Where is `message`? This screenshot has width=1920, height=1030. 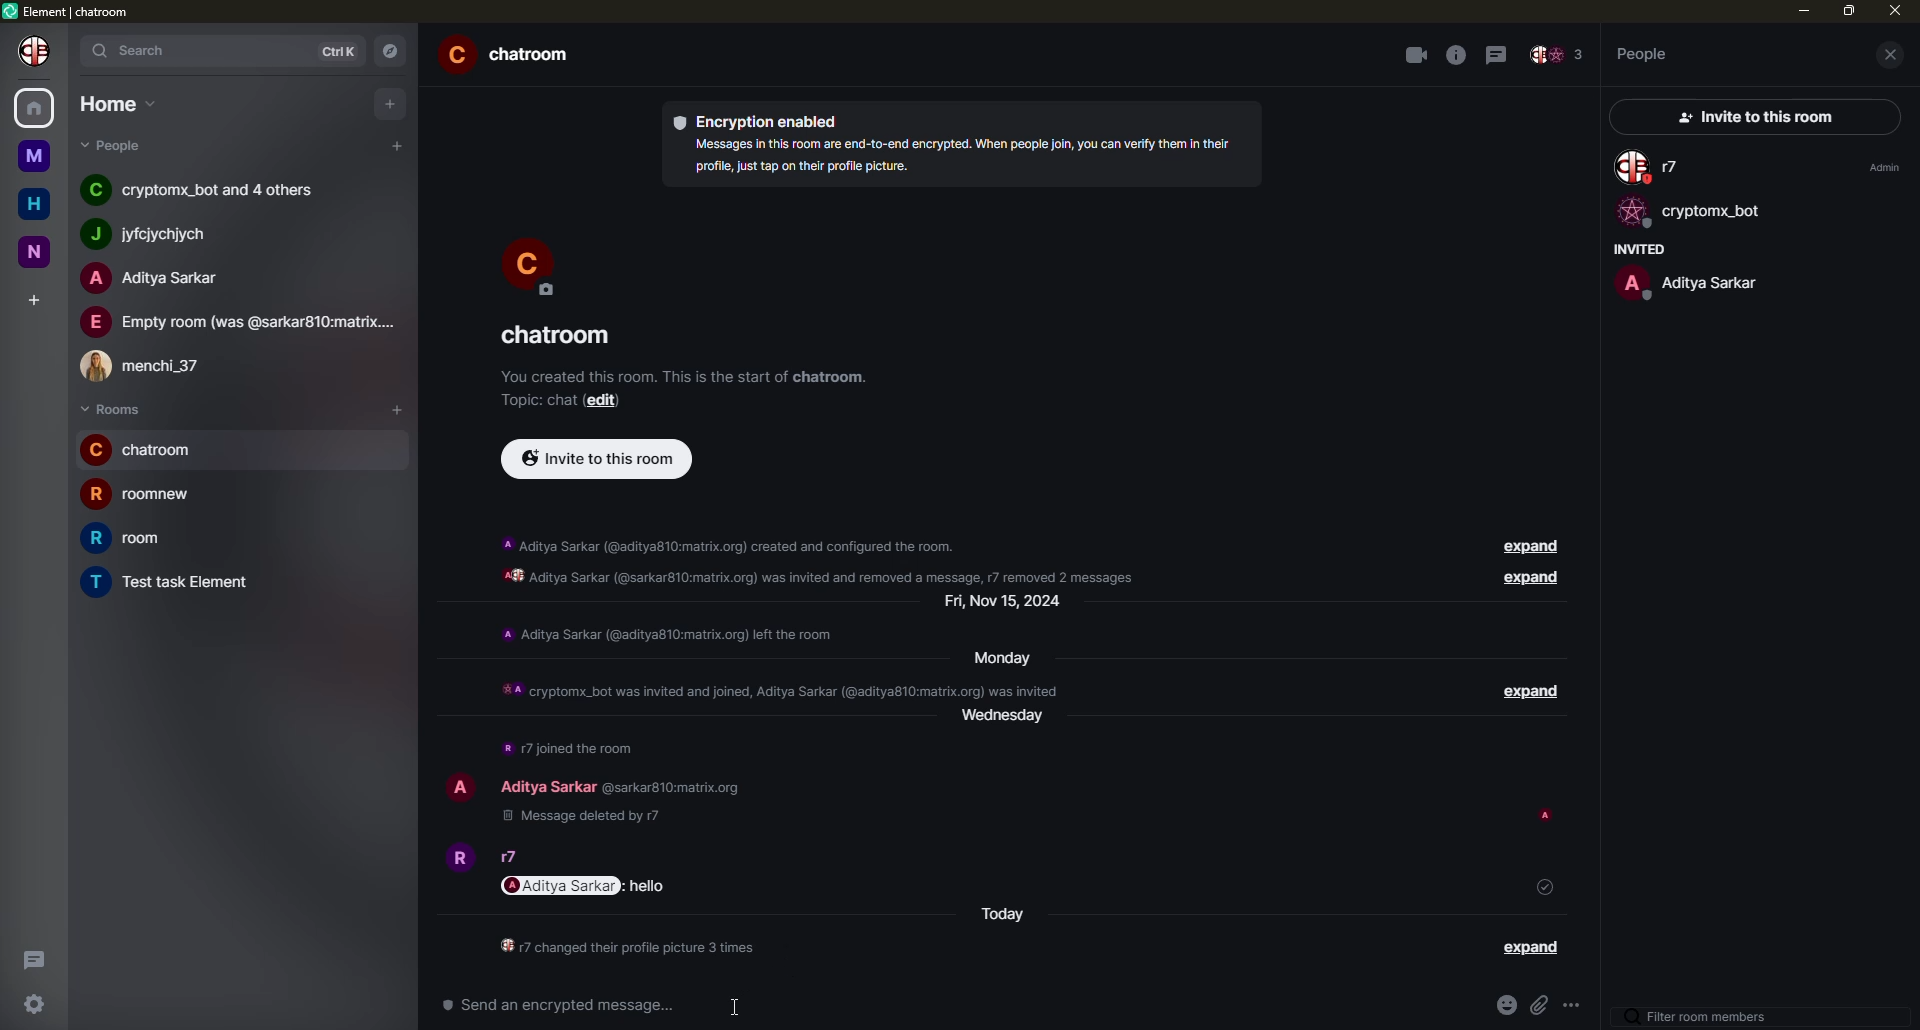
message is located at coordinates (649, 886).